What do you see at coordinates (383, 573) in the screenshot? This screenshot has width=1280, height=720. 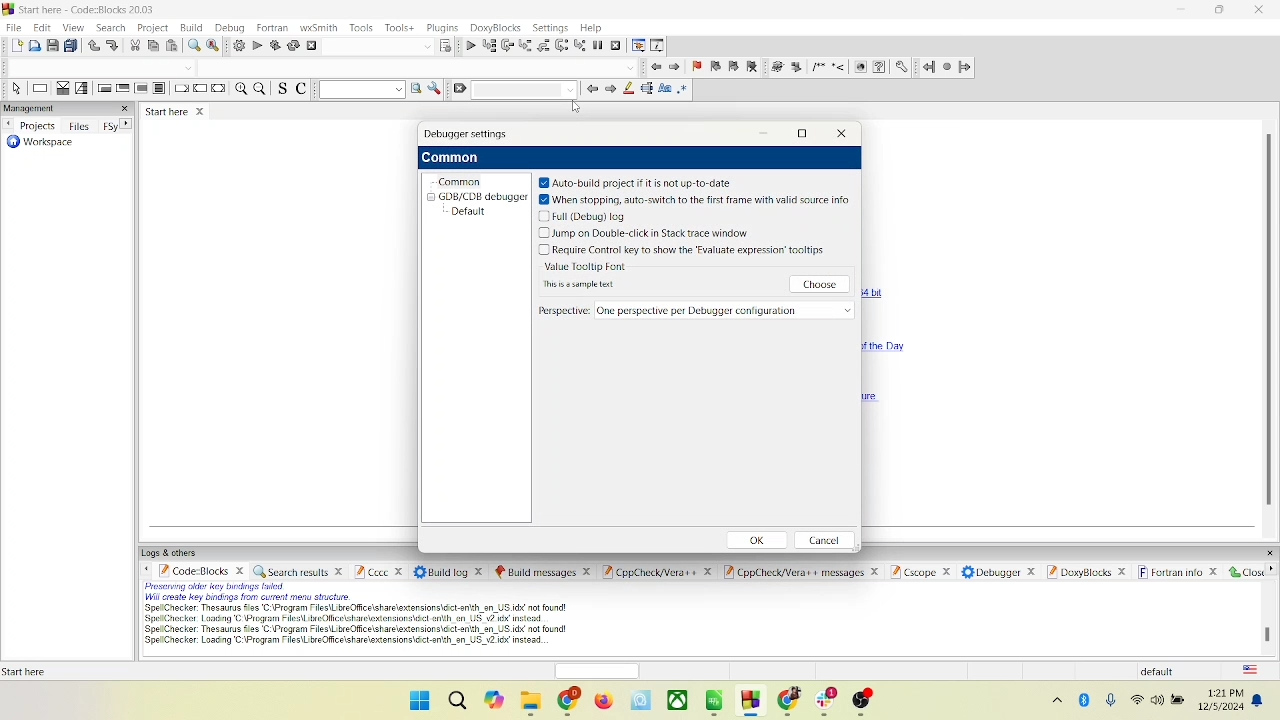 I see `Cccc` at bounding box center [383, 573].